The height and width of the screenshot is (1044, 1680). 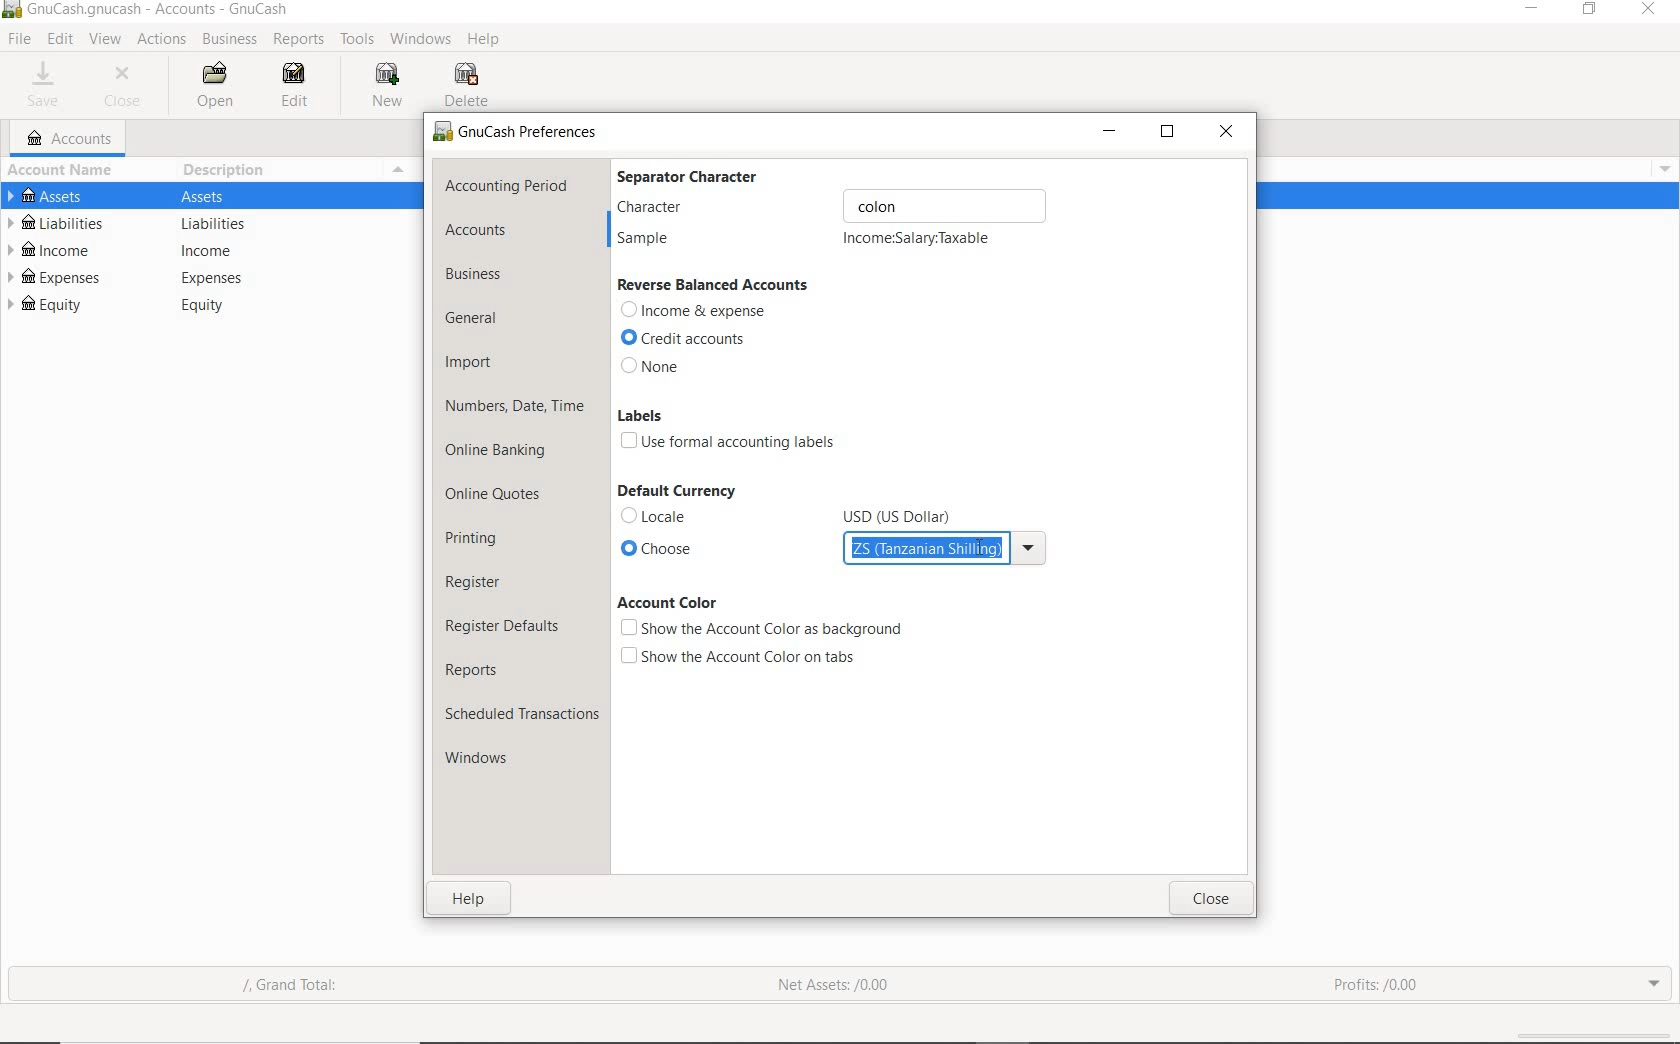 What do you see at coordinates (475, 581) in the screenshot?
I see `register` at bounding box center [475, 581].